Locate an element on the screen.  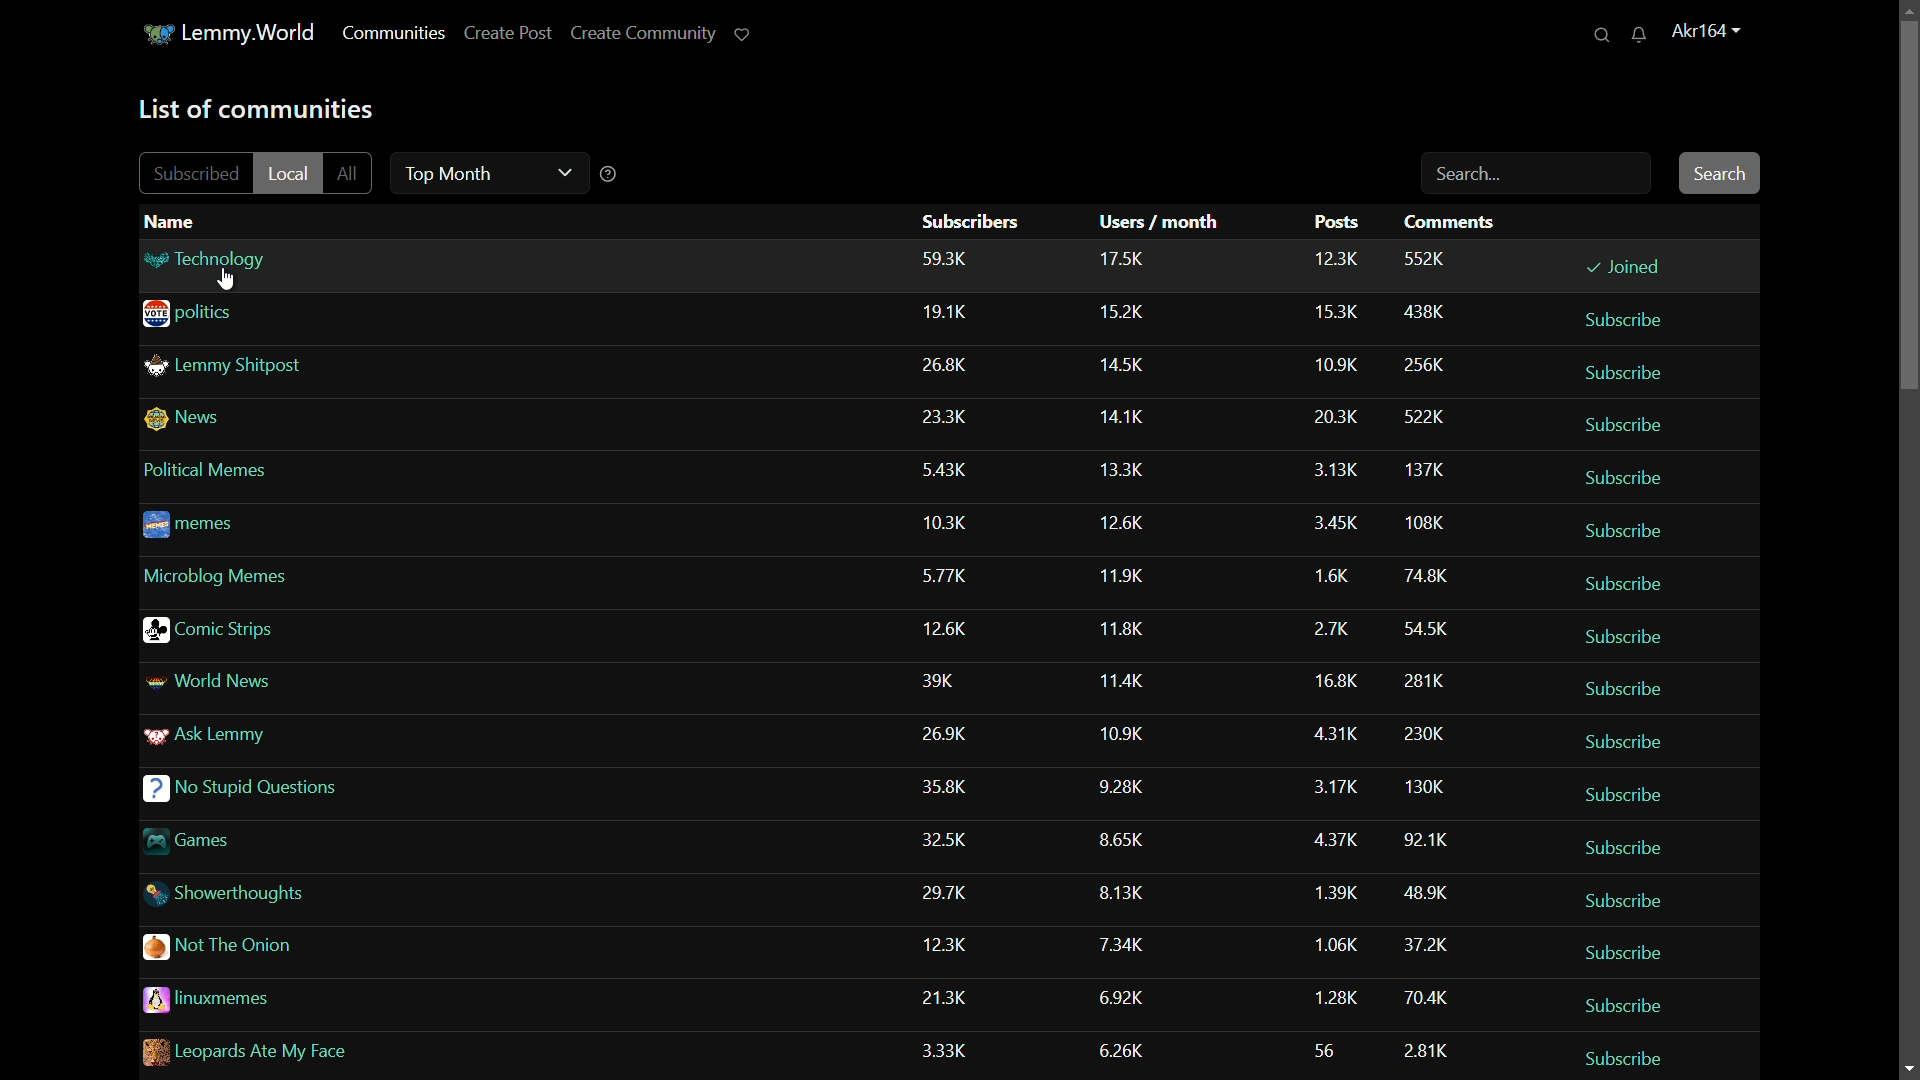
communities name is located at coordinates (282, 1047).